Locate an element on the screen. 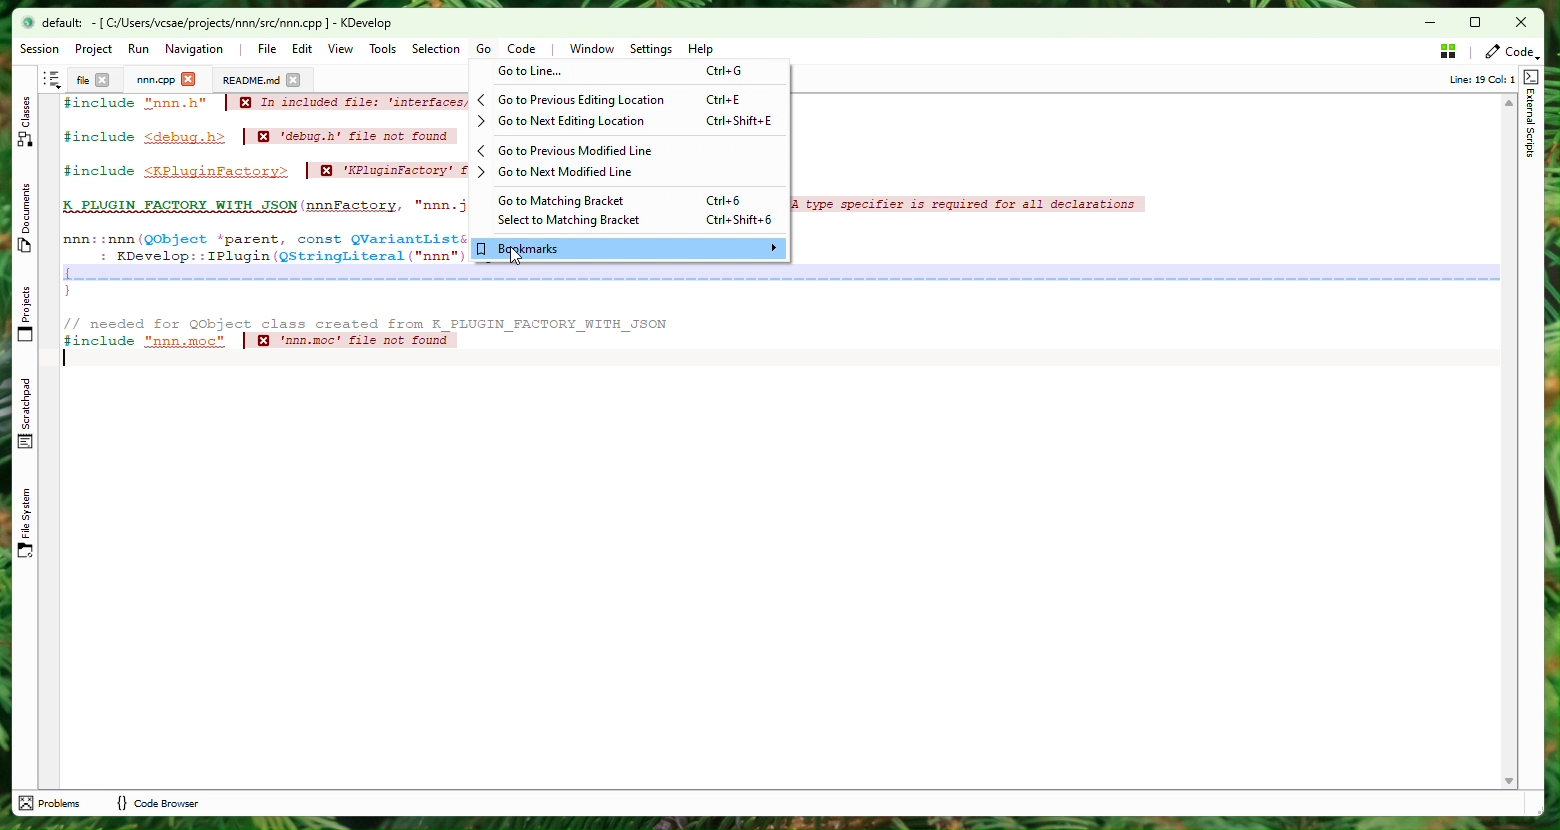  Documents is located at coordinates (28, 223).